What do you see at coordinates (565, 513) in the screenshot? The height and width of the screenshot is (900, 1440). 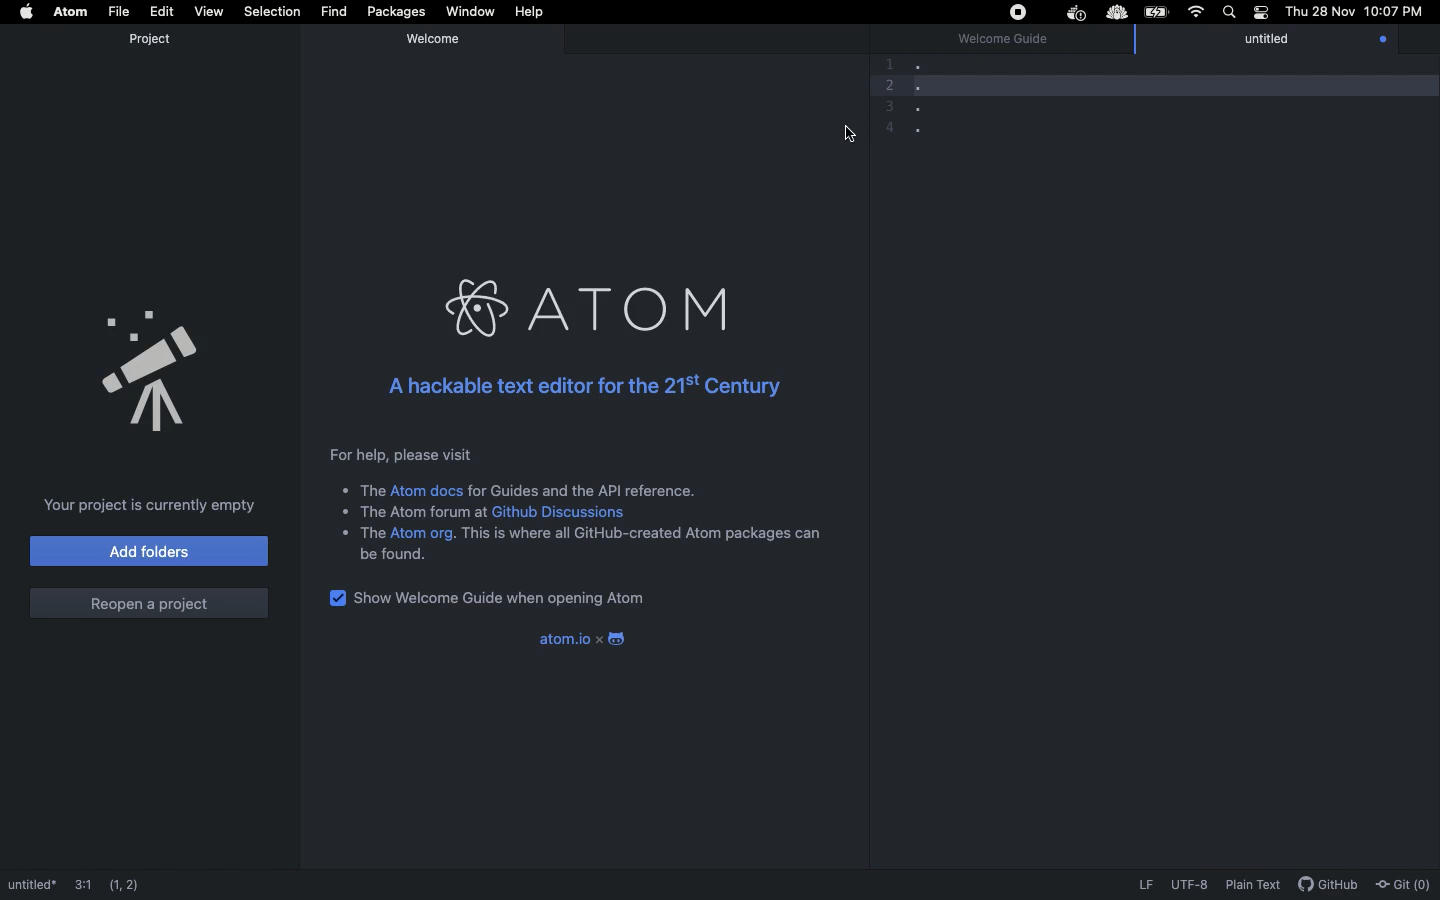 I see `Github Discussion` at bounding box center [565, 513].